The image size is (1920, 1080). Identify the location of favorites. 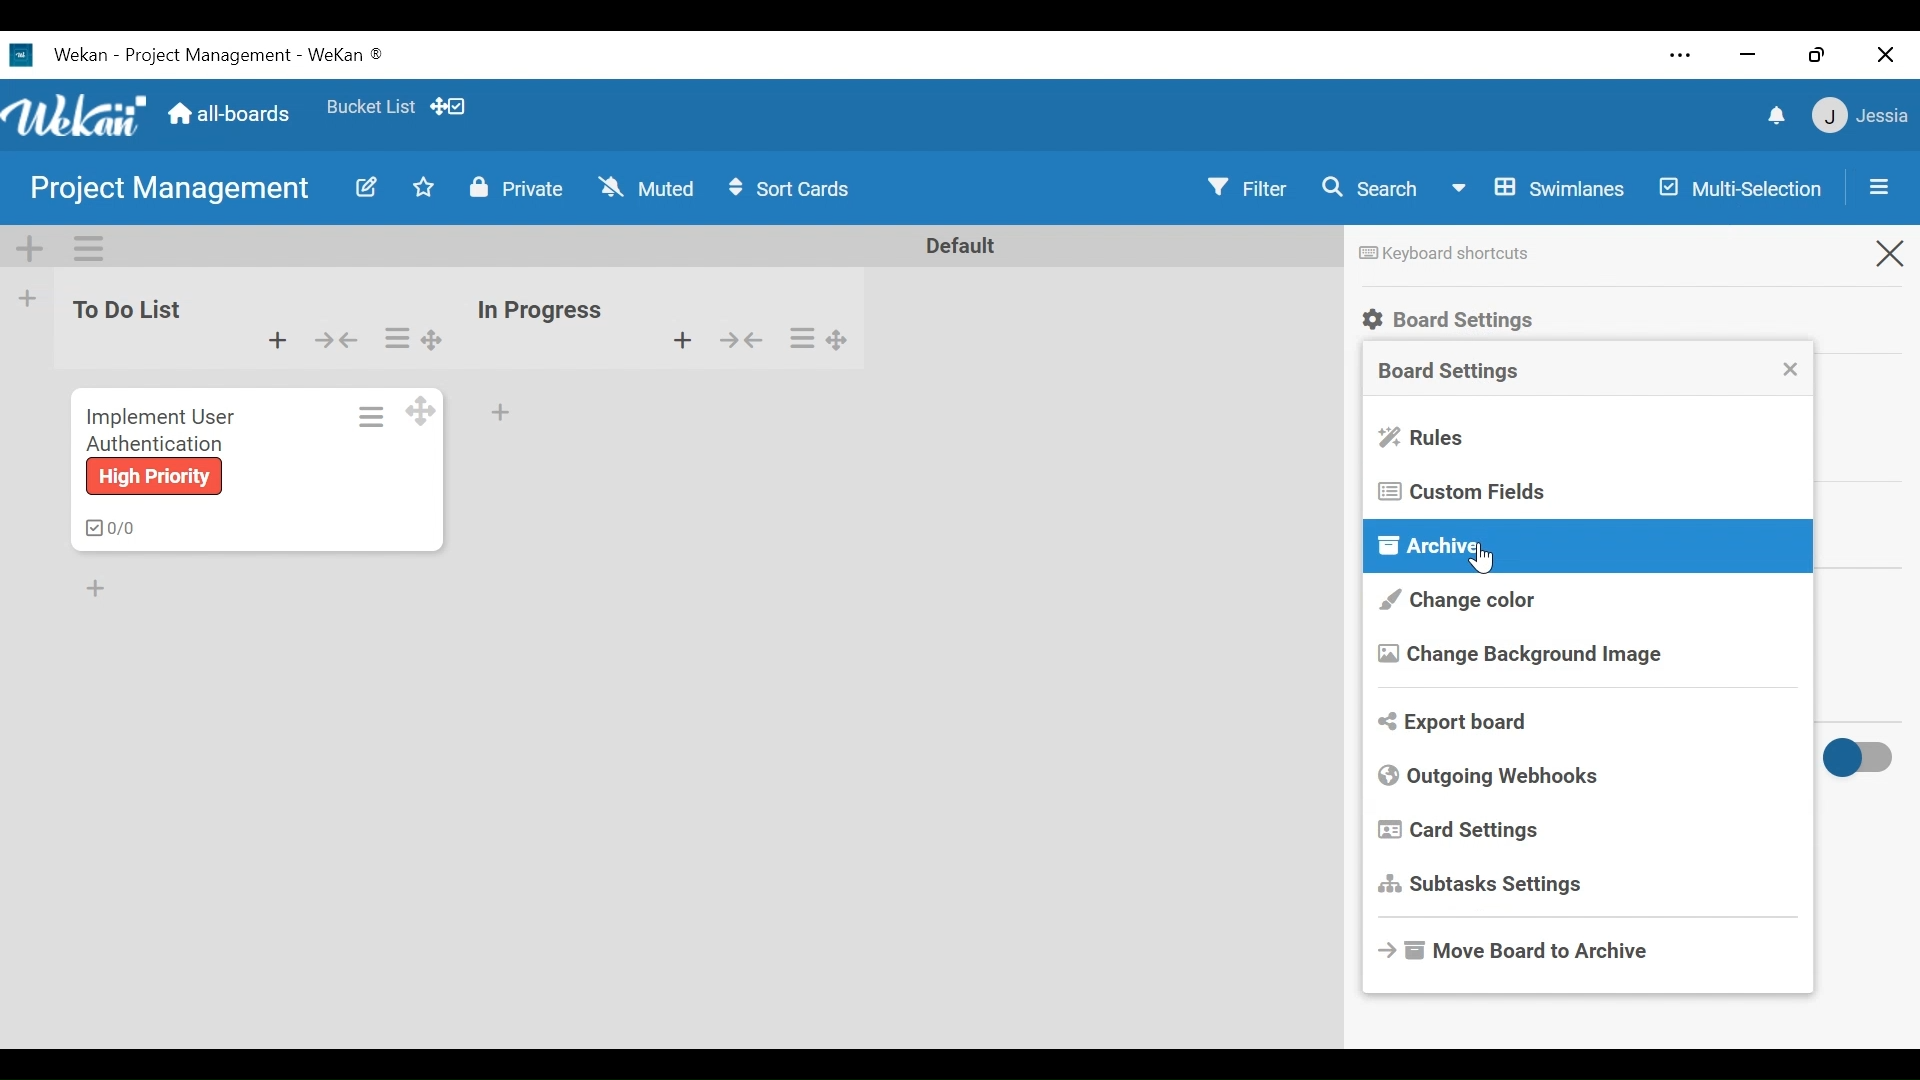
(368, 103).